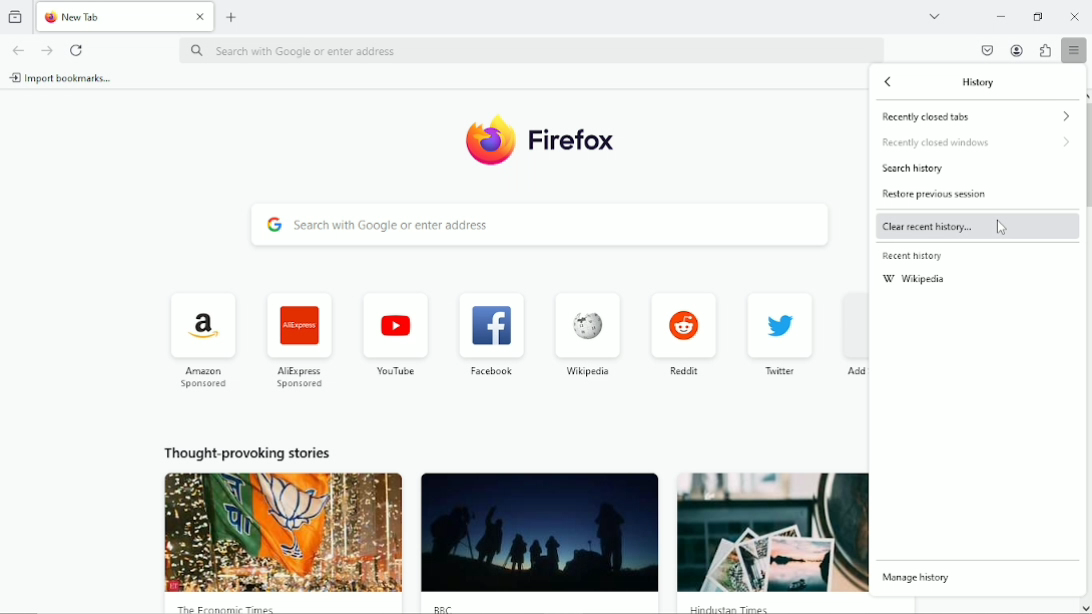 The height and width of the screenshot is (614, 1092). What do you see at coordinates (1001, 227) in the screenshot?
I see `cursor` at bounding box center [1001, 227].